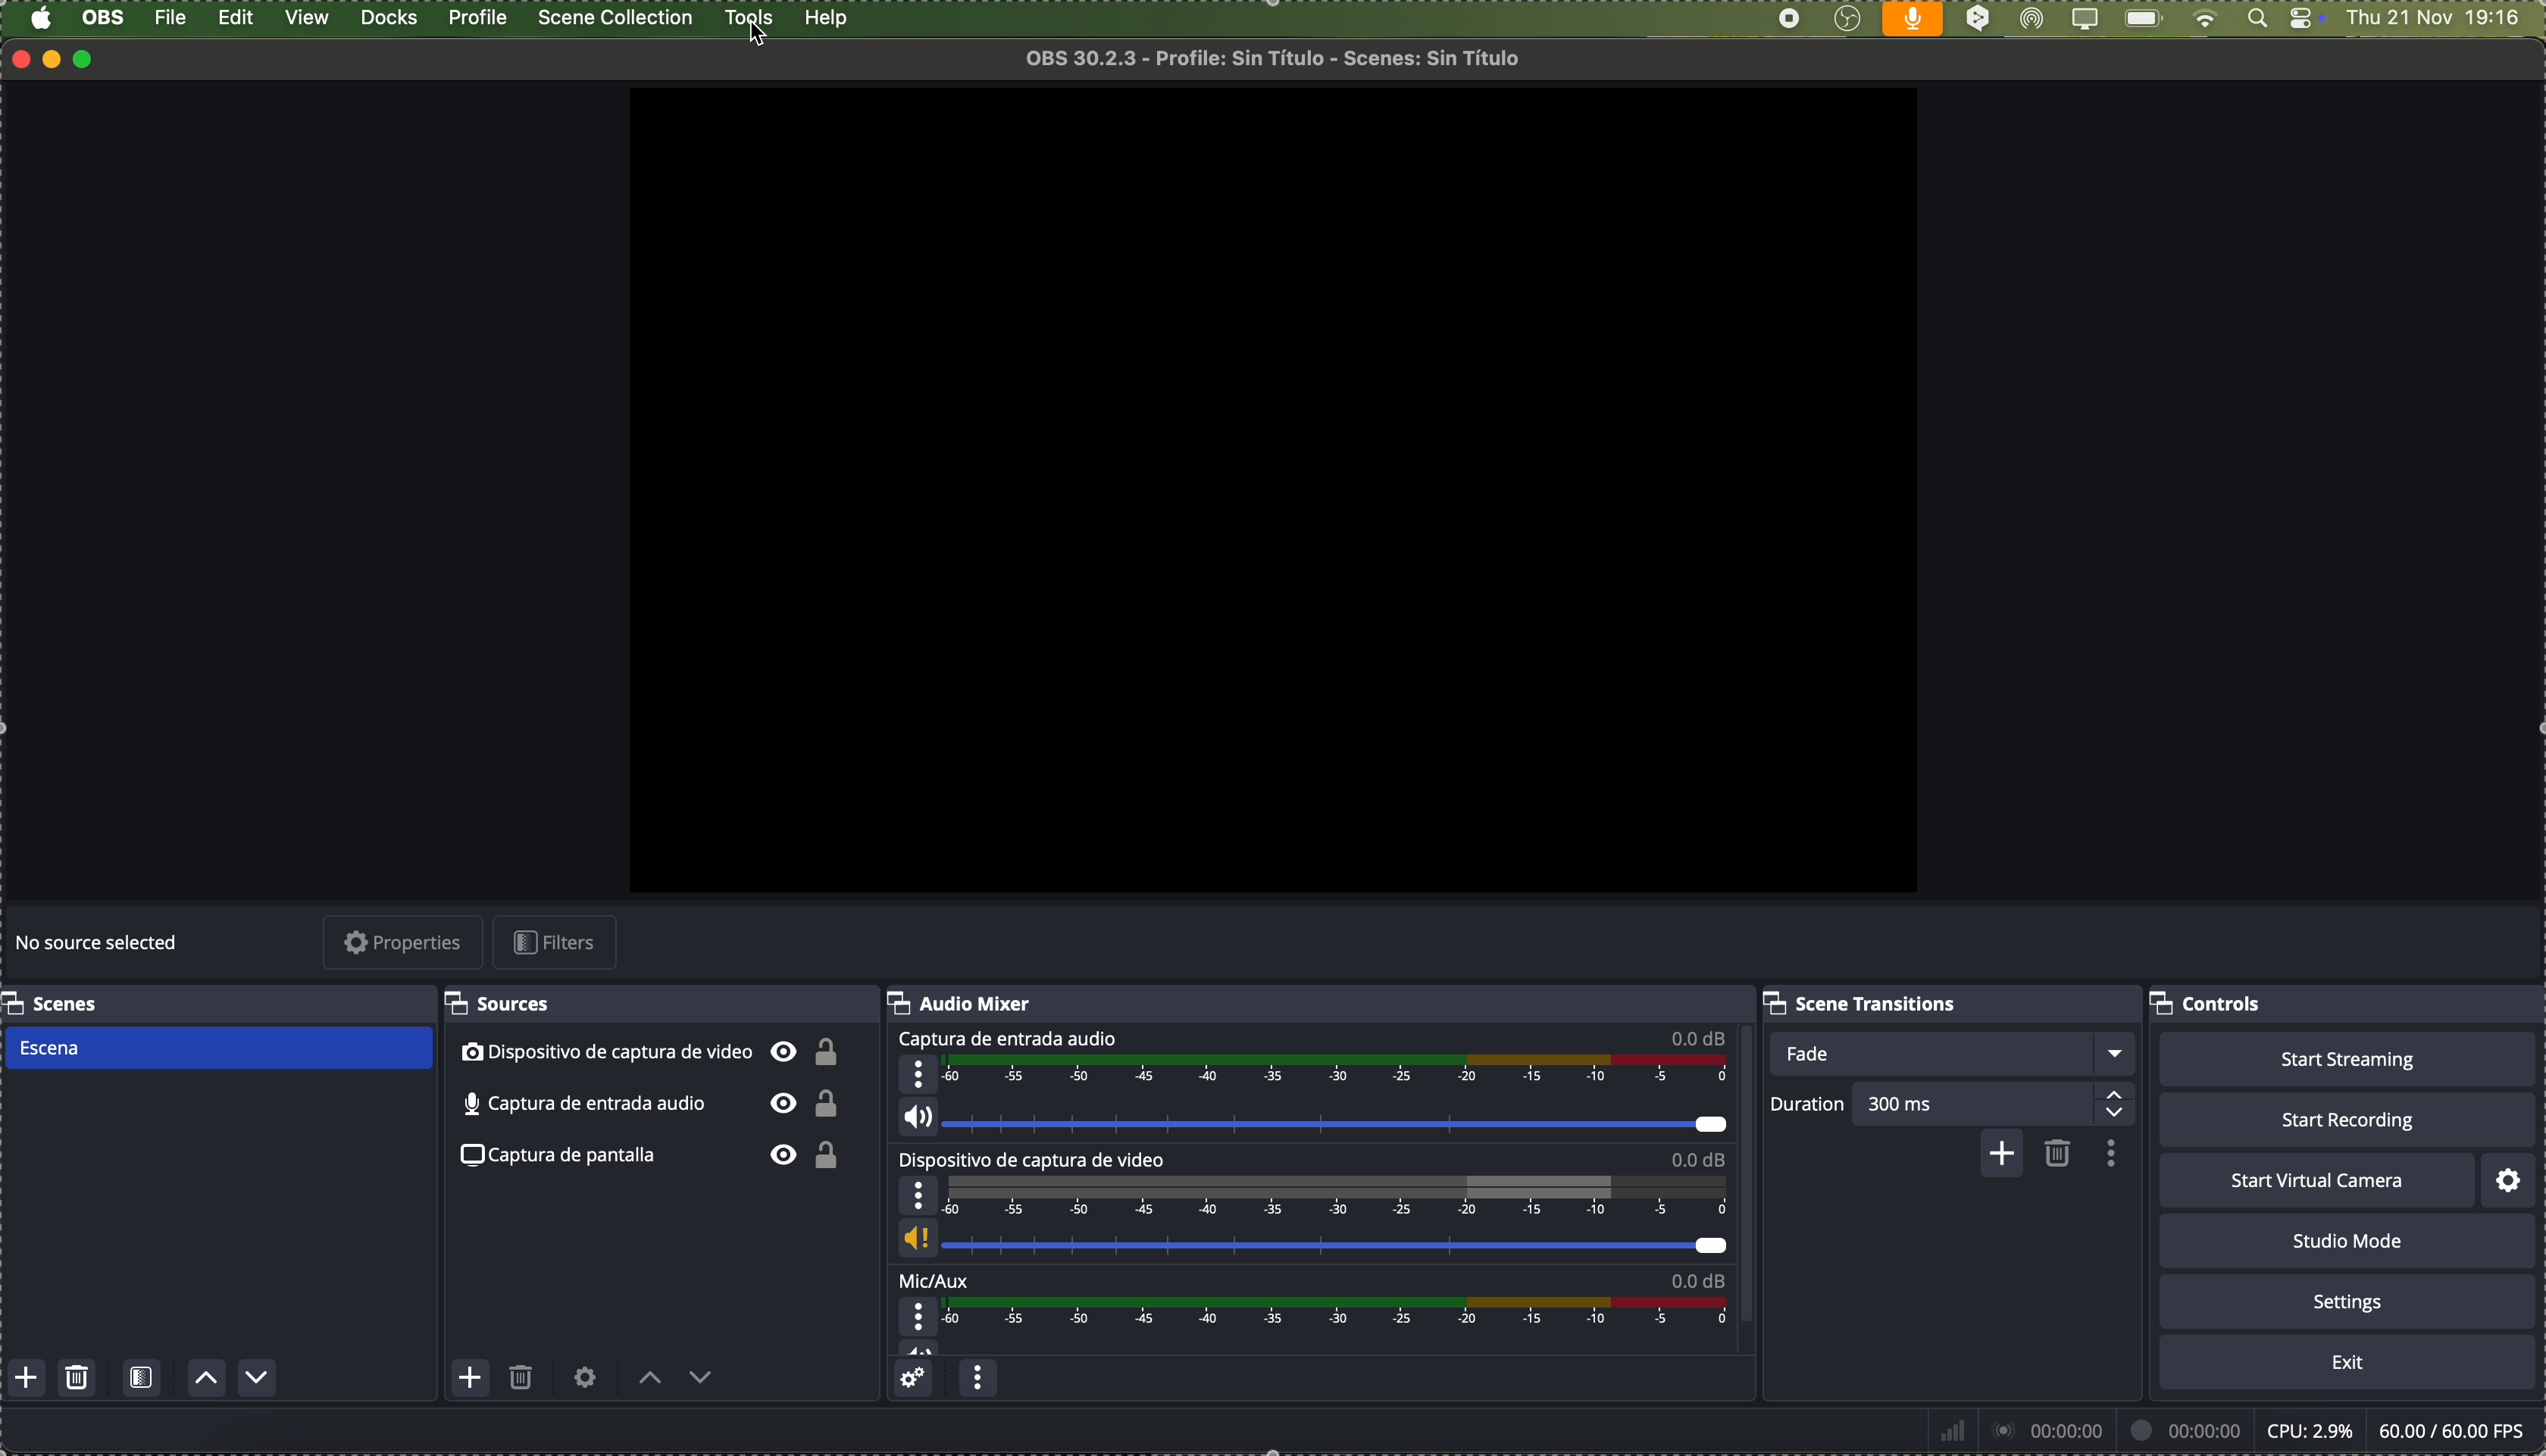 This screenshot has height=1456, width=2546. Describe the element at coordinates (40, 19) in the screenshot. I see `Apple icon` at that location.